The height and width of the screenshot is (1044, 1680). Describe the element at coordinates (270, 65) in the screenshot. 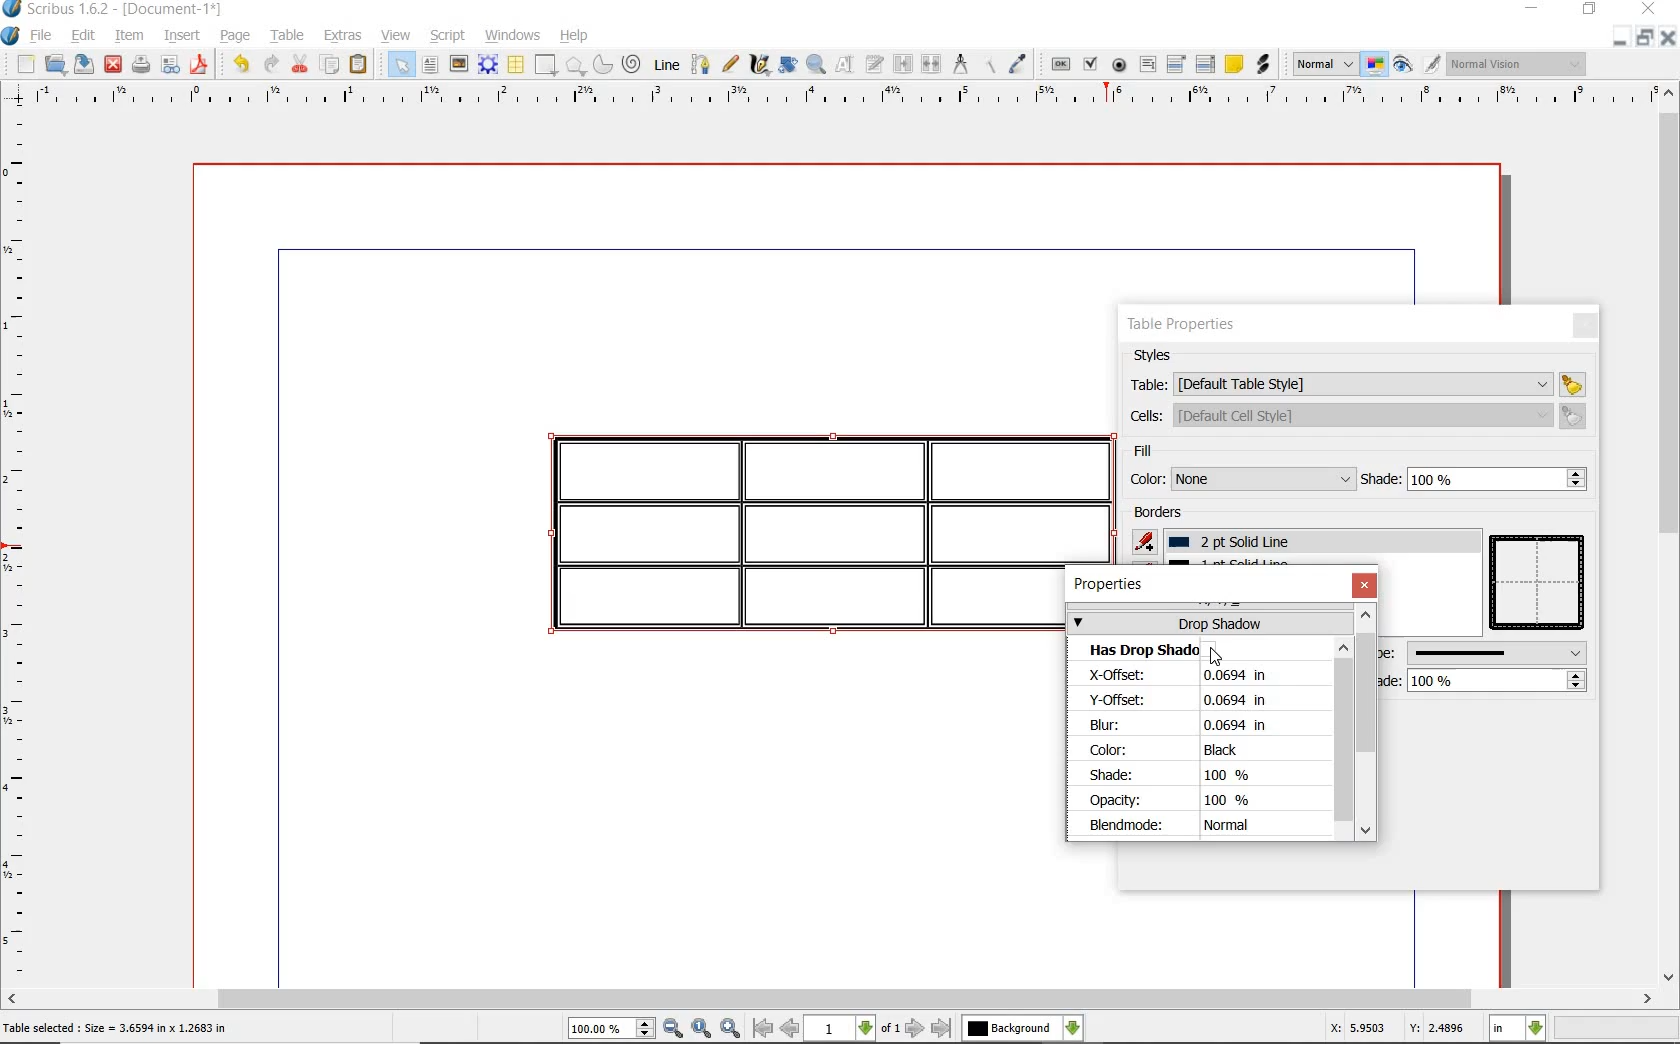

I see `redo` at that location.